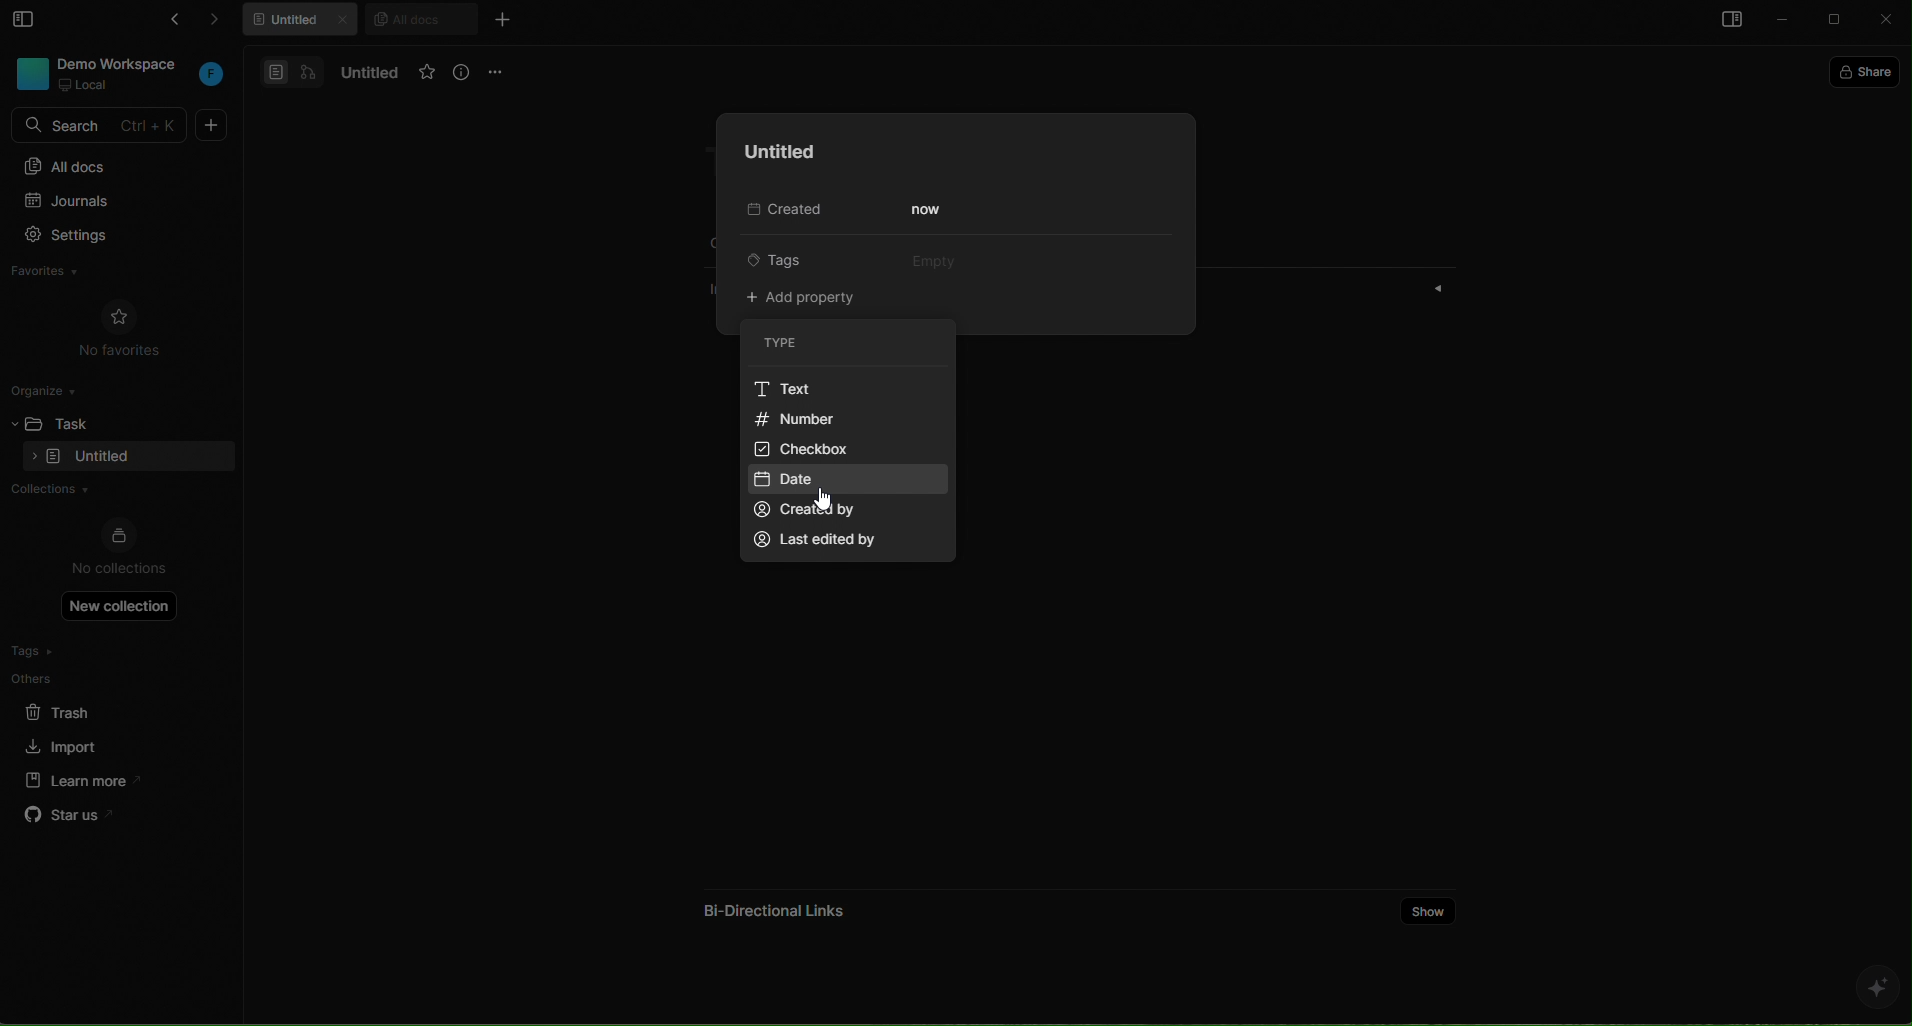  Describe the element at coordinates (821, 539) in the screenshot. I see `last edited by` at that location.